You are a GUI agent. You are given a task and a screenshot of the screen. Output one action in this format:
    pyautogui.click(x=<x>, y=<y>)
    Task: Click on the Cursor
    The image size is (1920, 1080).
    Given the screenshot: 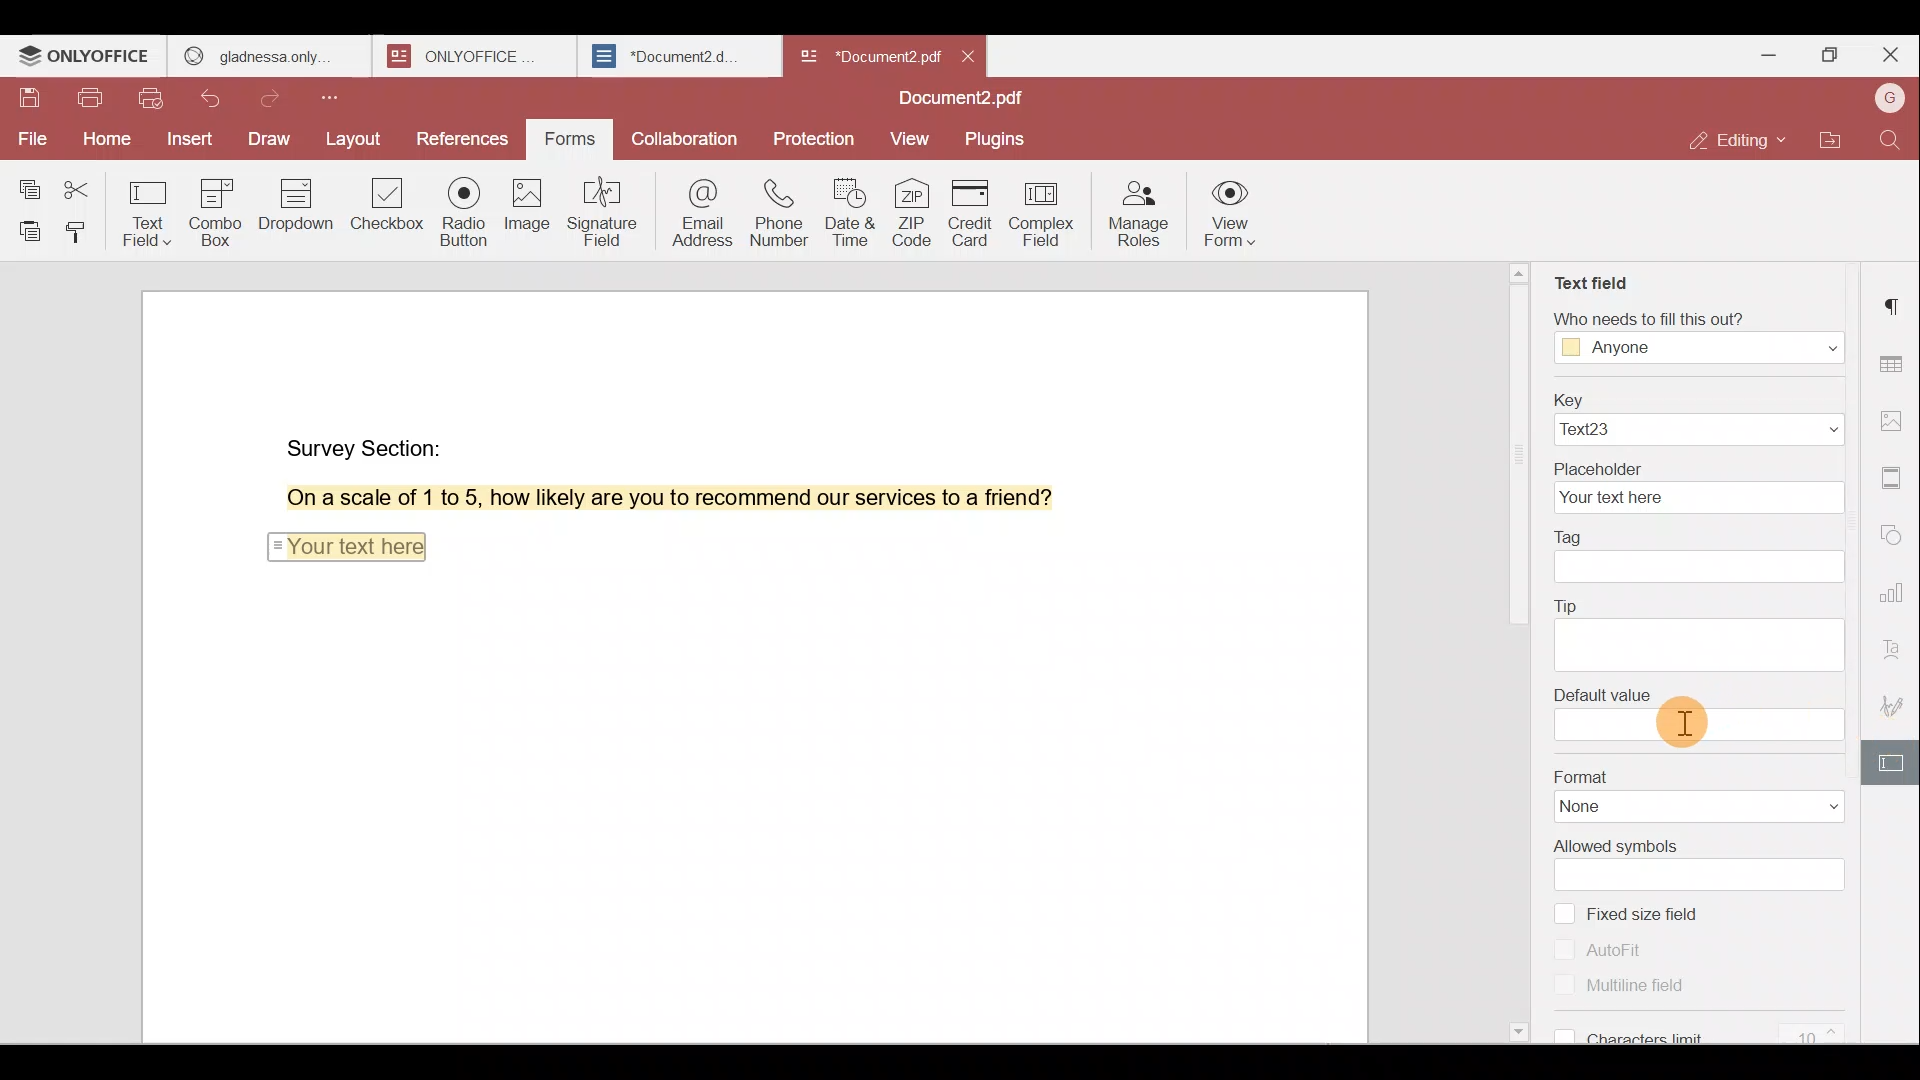 What is the action you would take?
    pyautogui.click(x=1679, y=720)
    